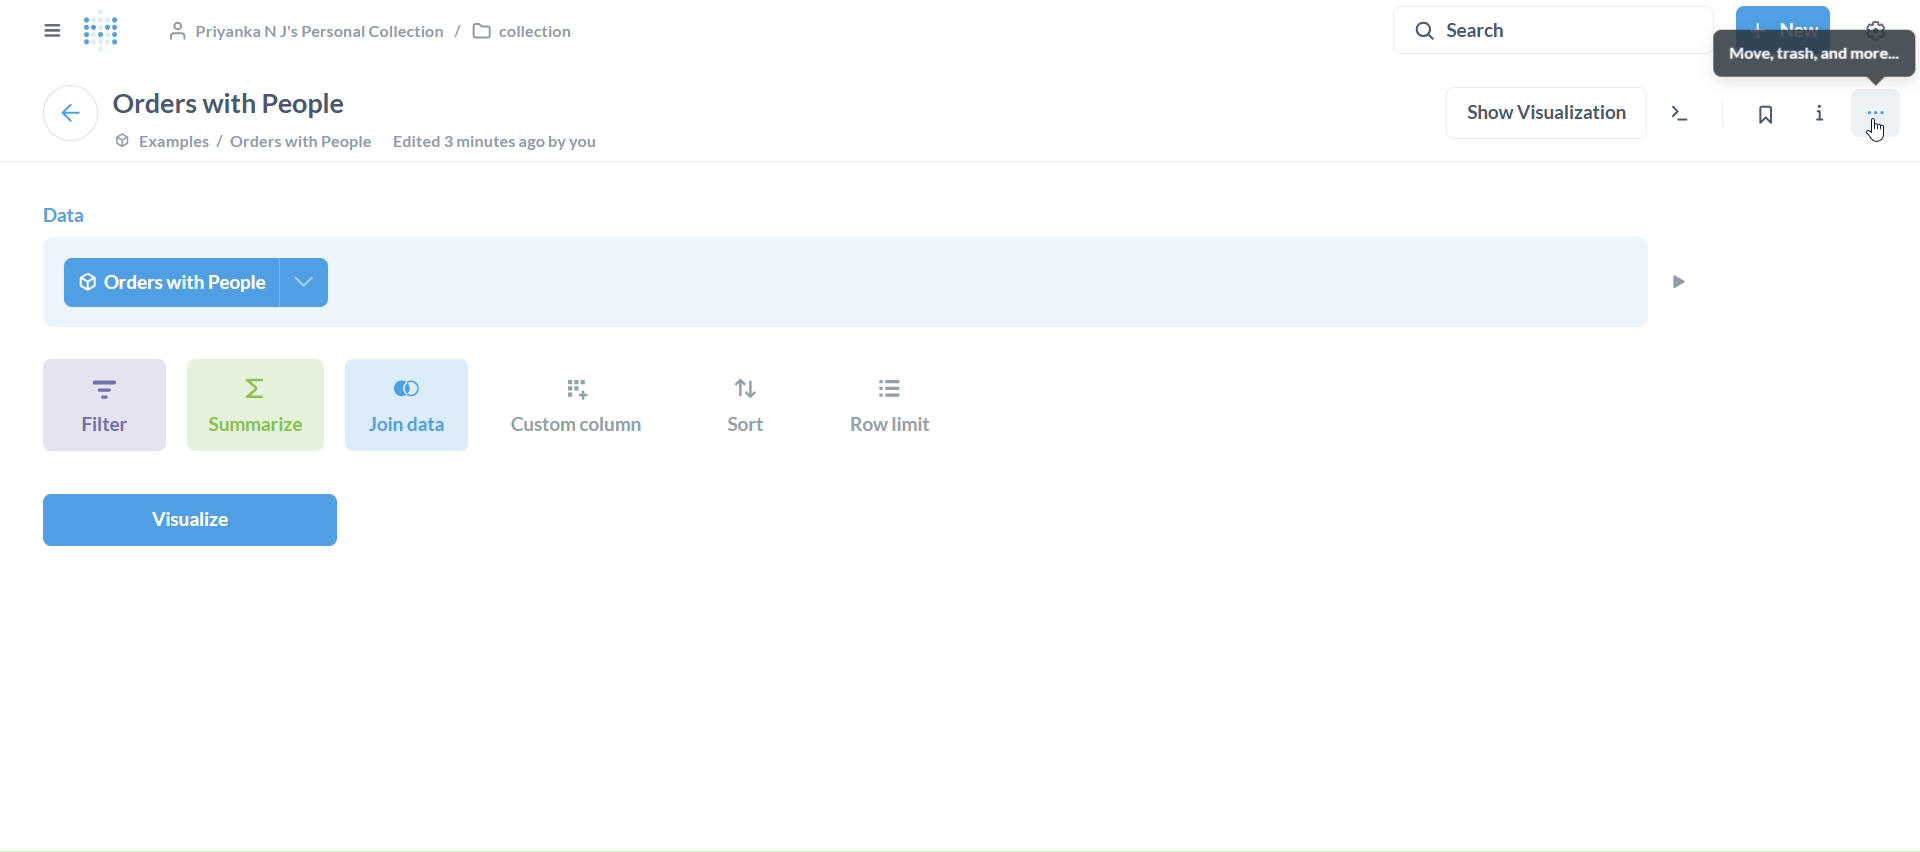 The width and height of the screenshot is (1920, 852). I want to click on custom column, so click(571, 406).